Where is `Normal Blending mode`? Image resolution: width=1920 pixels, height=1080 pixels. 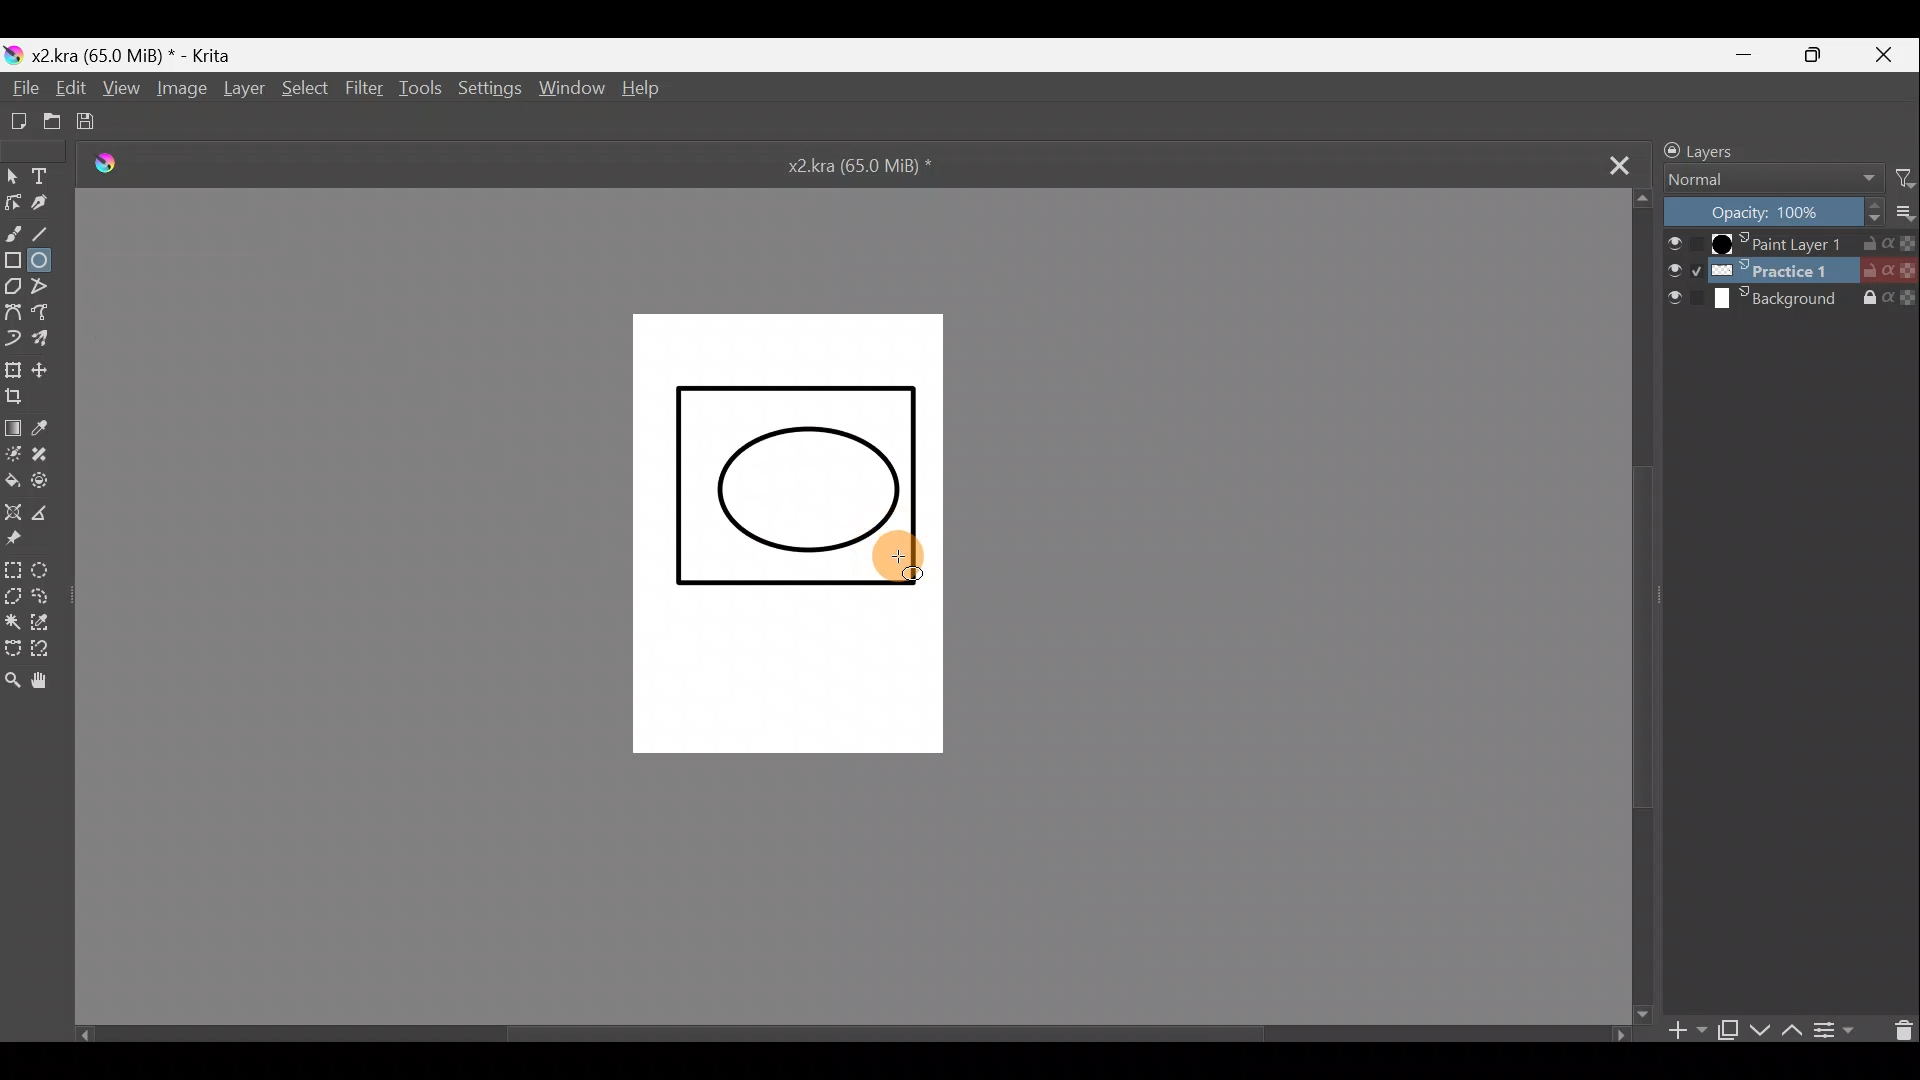
Normal Blending mode is located at coordinates (1771, 179).